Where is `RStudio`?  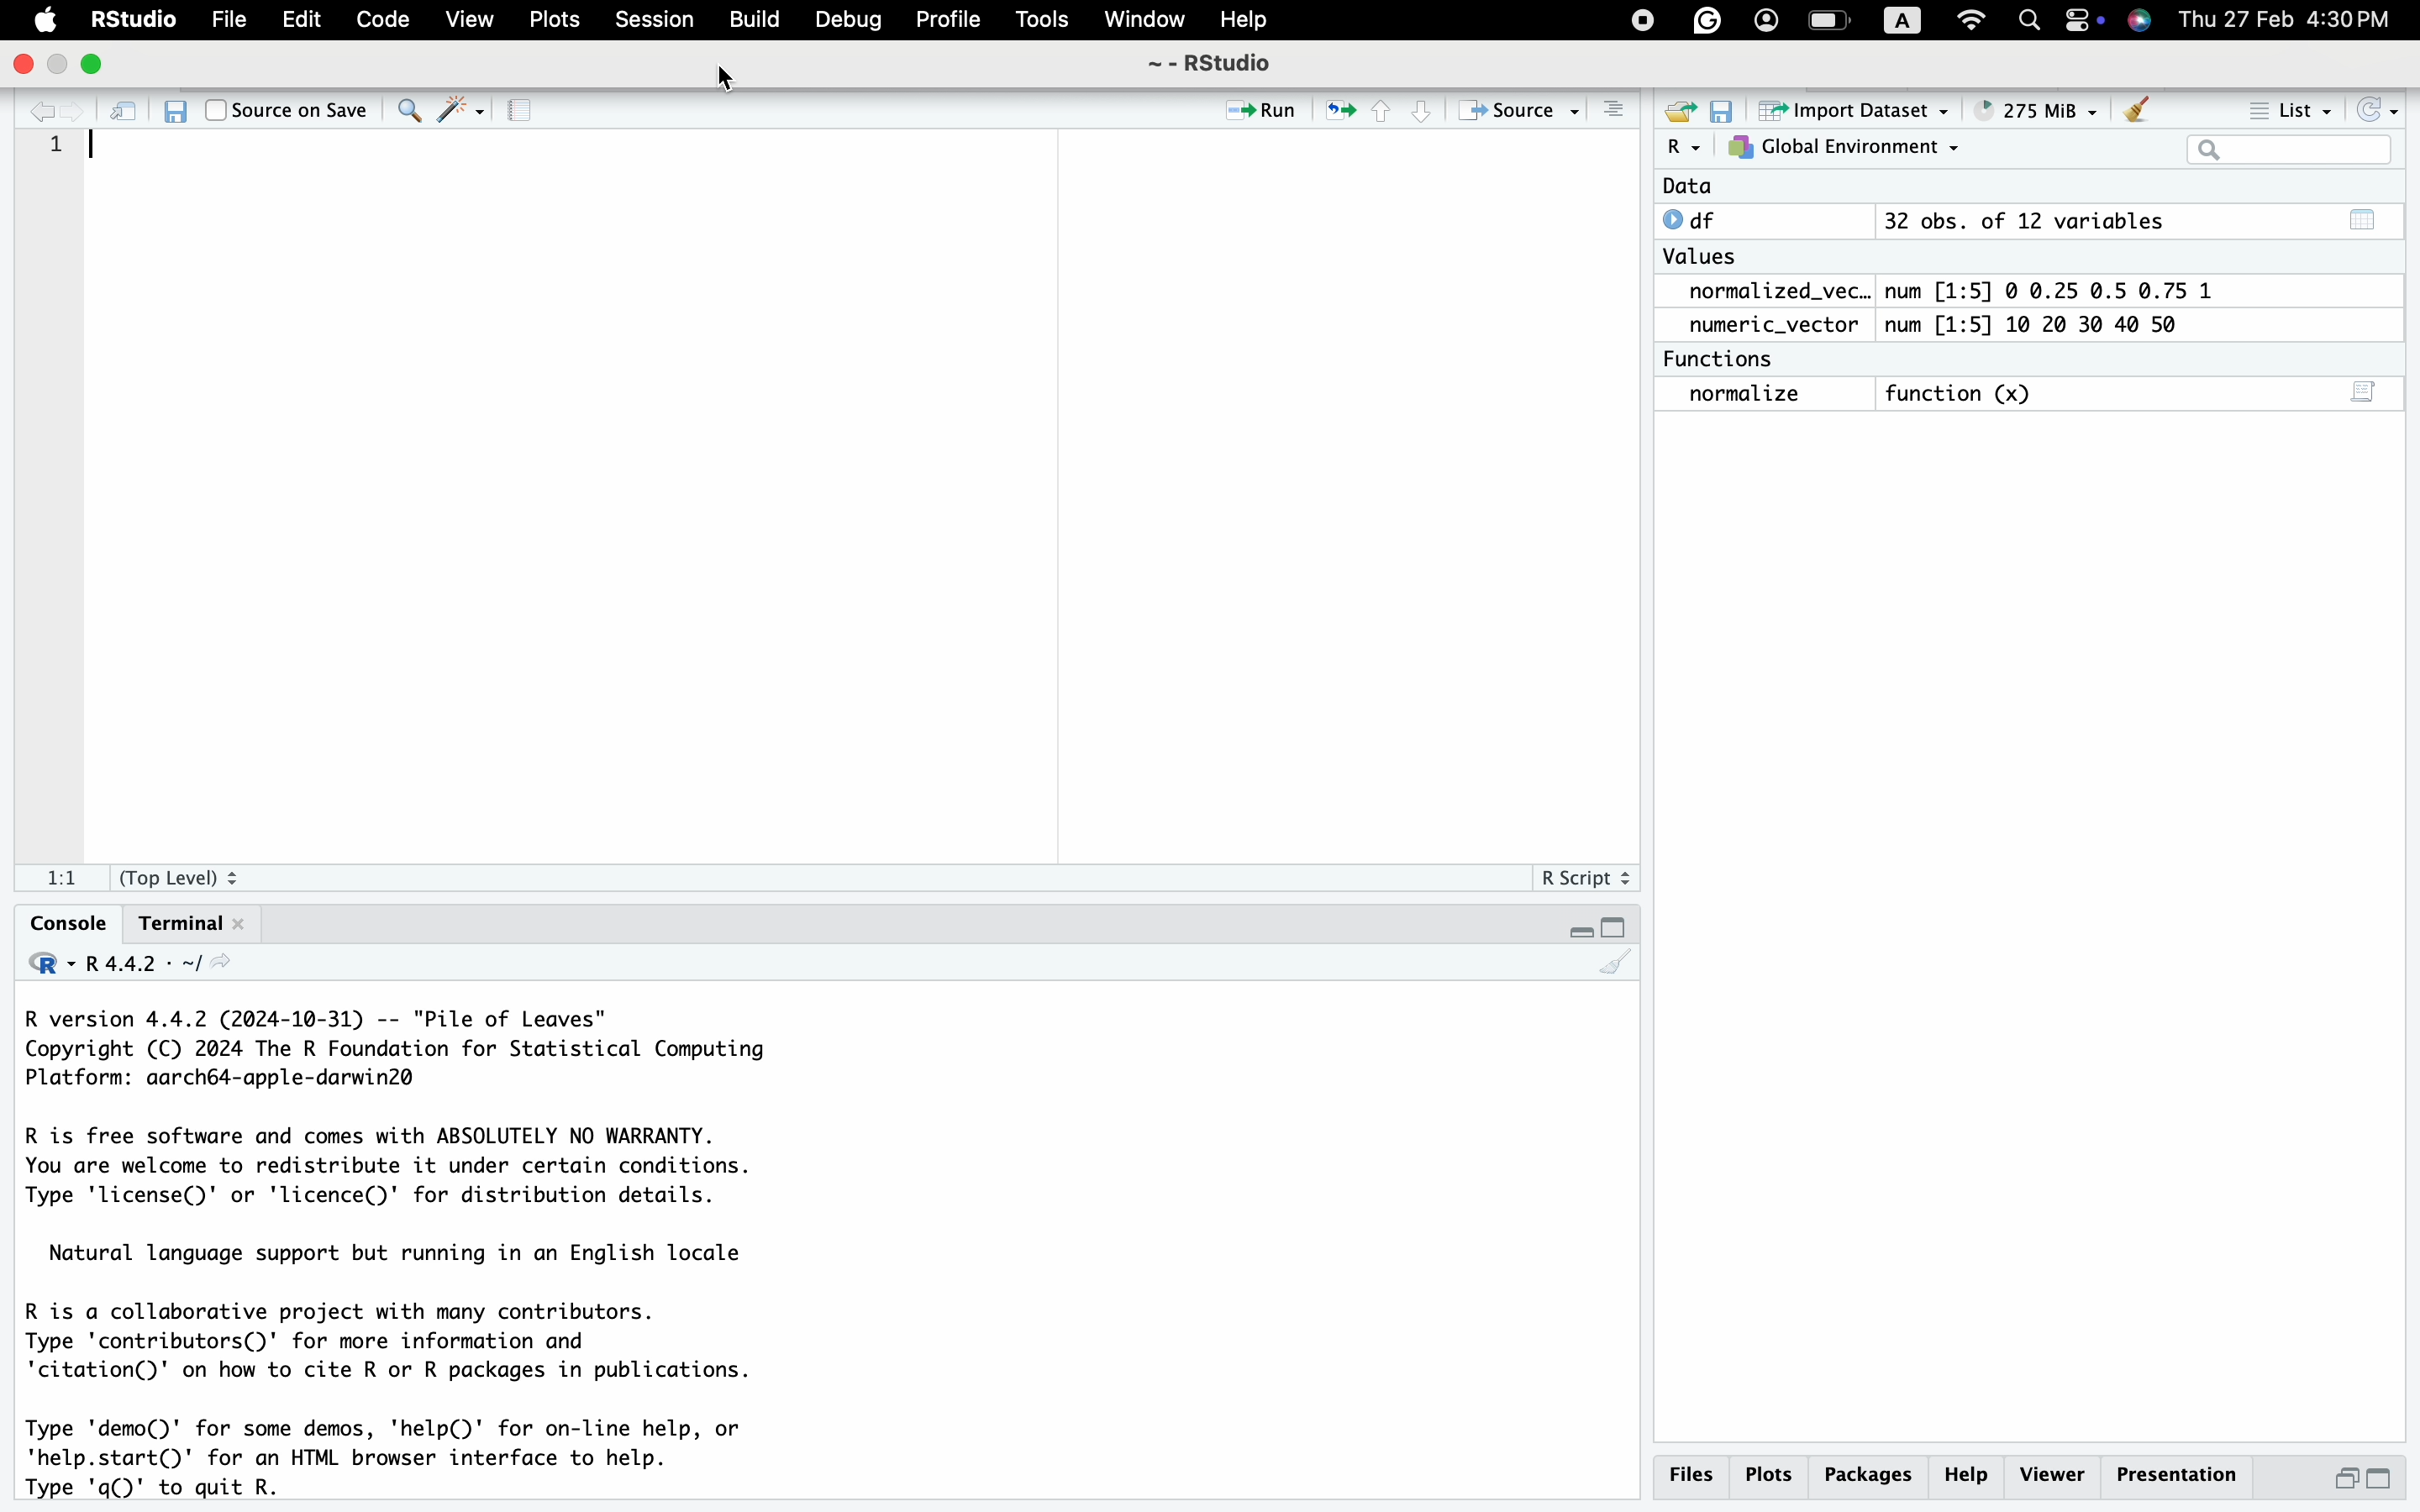 RStudio is located at coordinates (134, 18).